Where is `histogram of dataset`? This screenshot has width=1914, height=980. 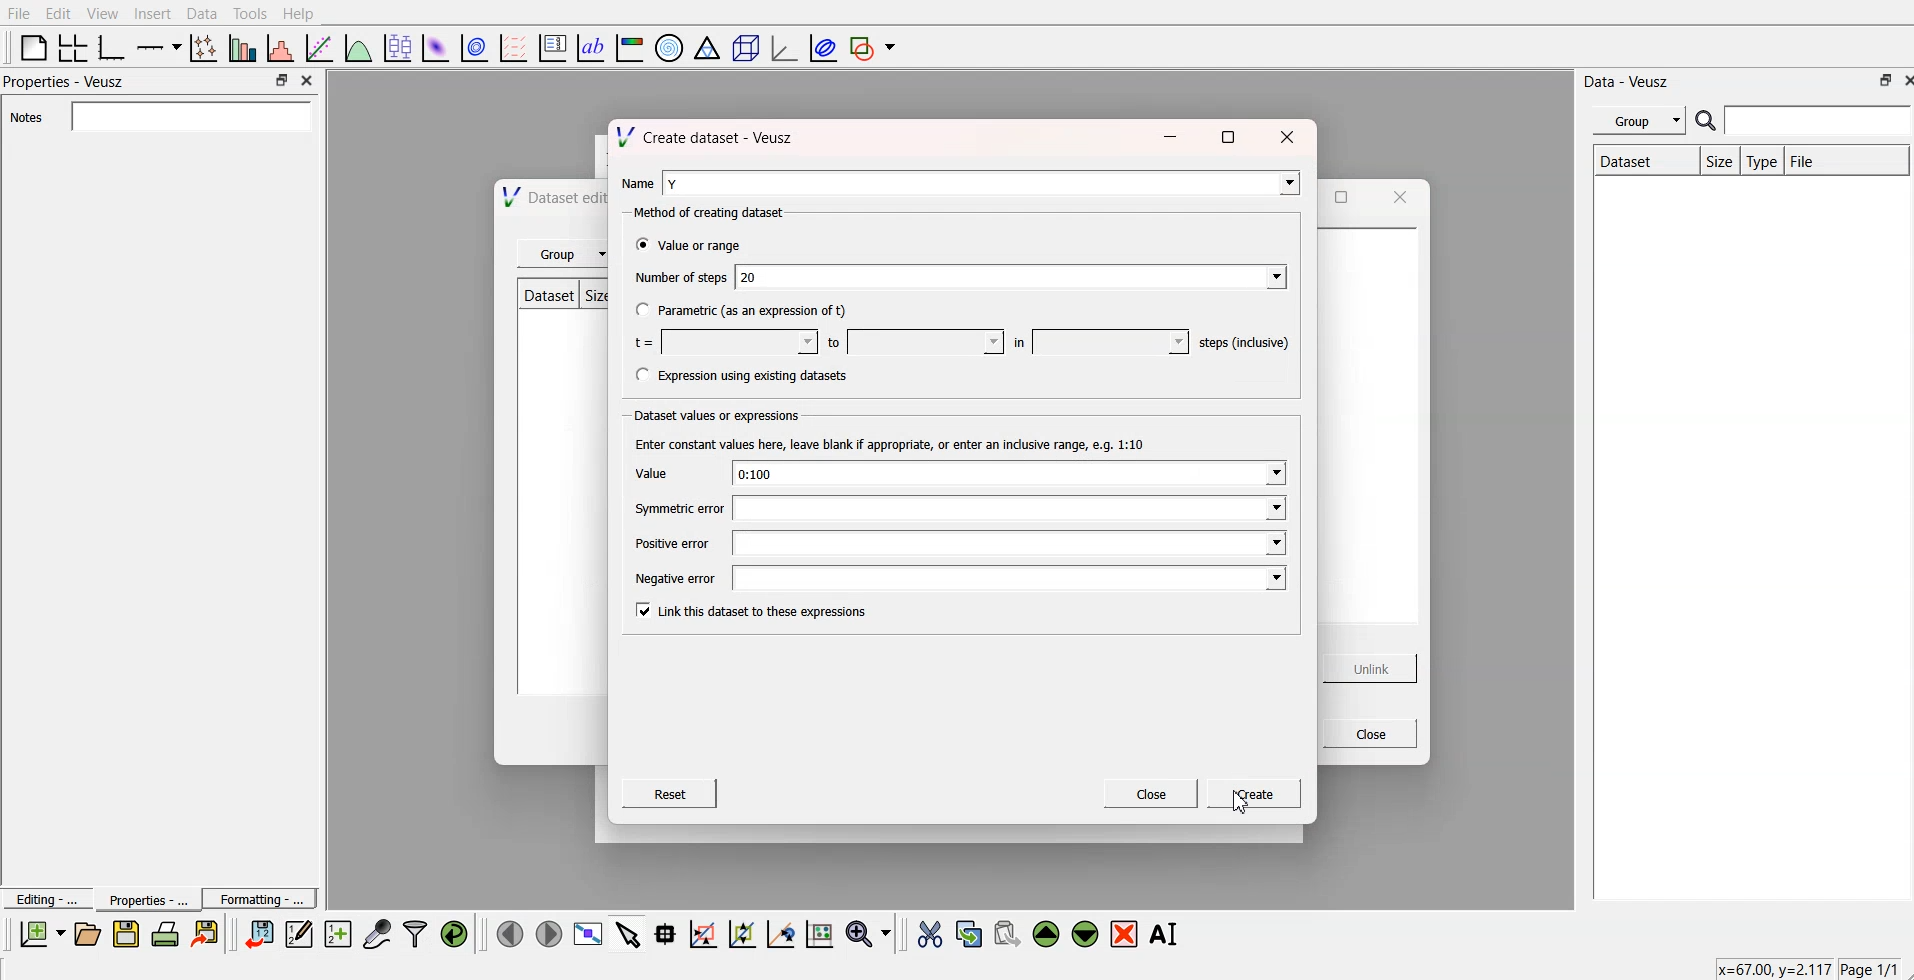 histogram of dataset is located at coordinates (282, 48).